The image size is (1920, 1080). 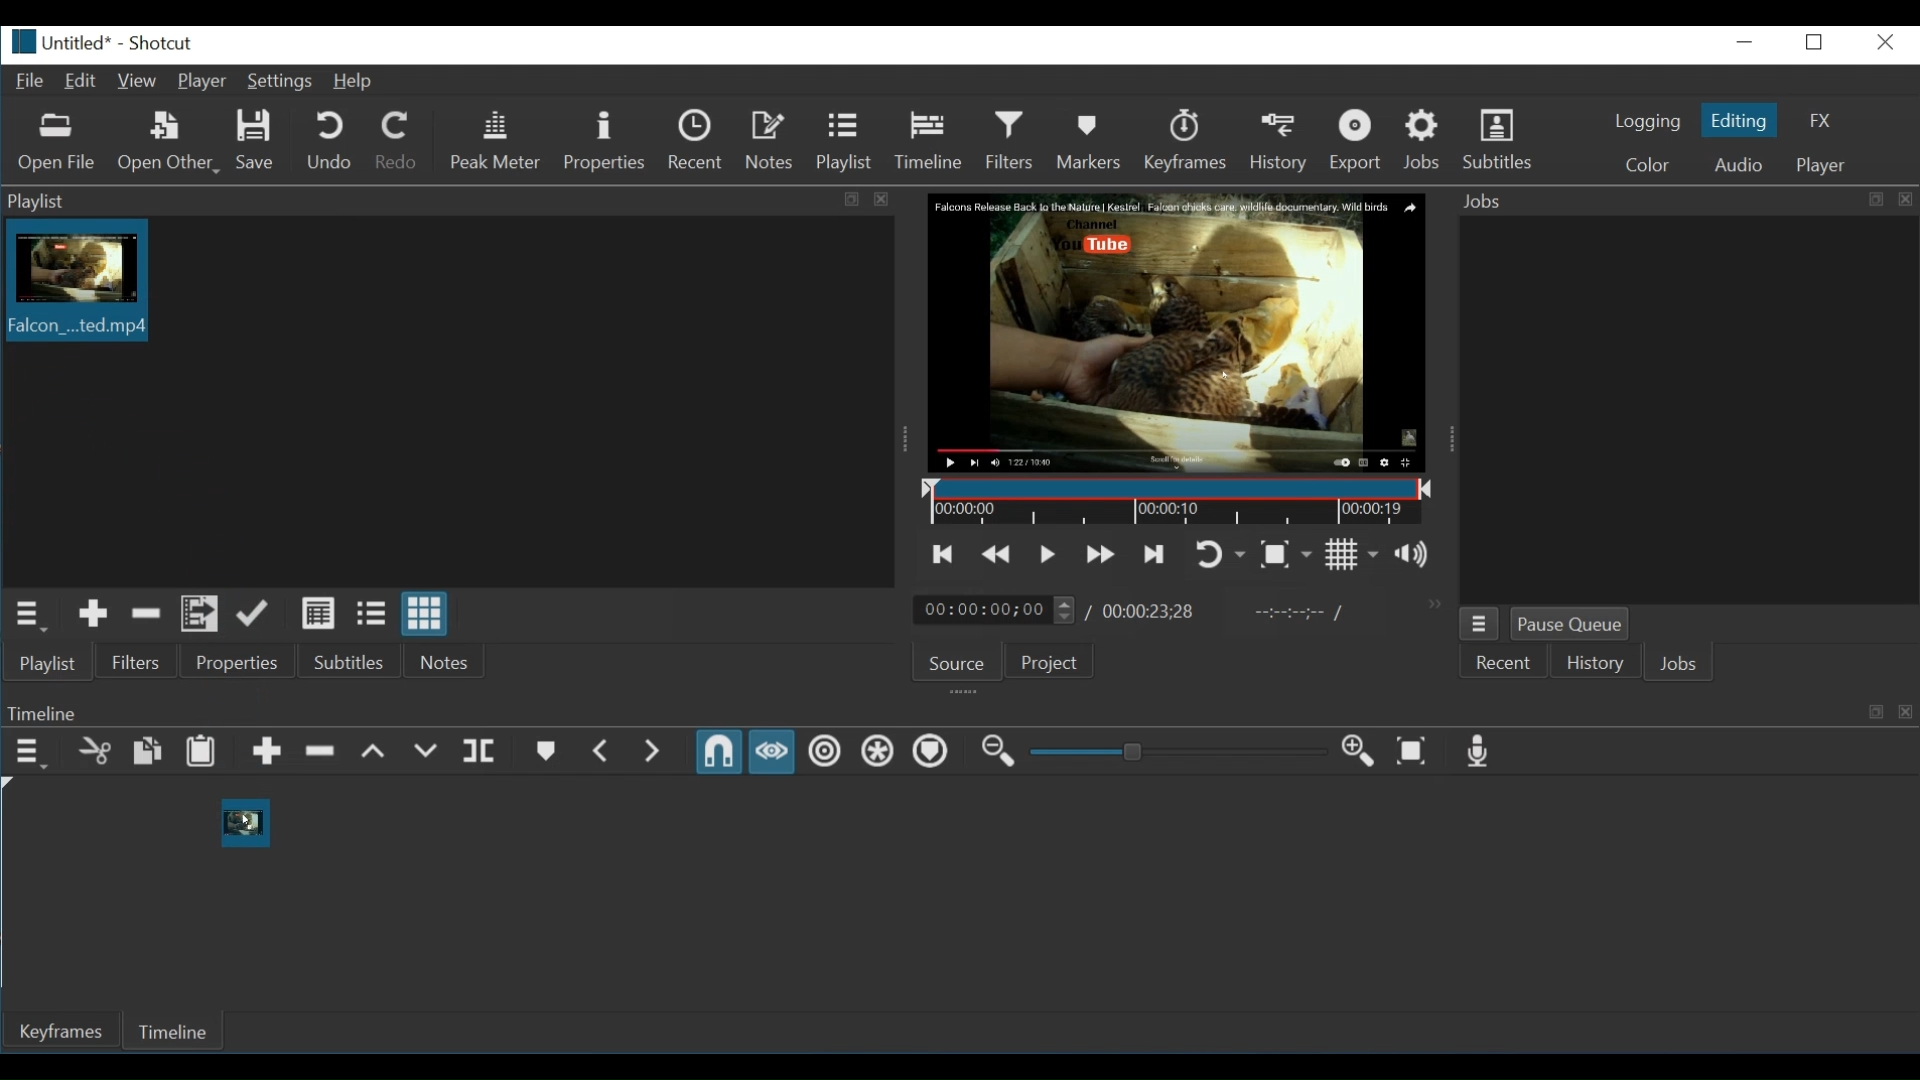 I want to click on View, so click(x=136, y=82).